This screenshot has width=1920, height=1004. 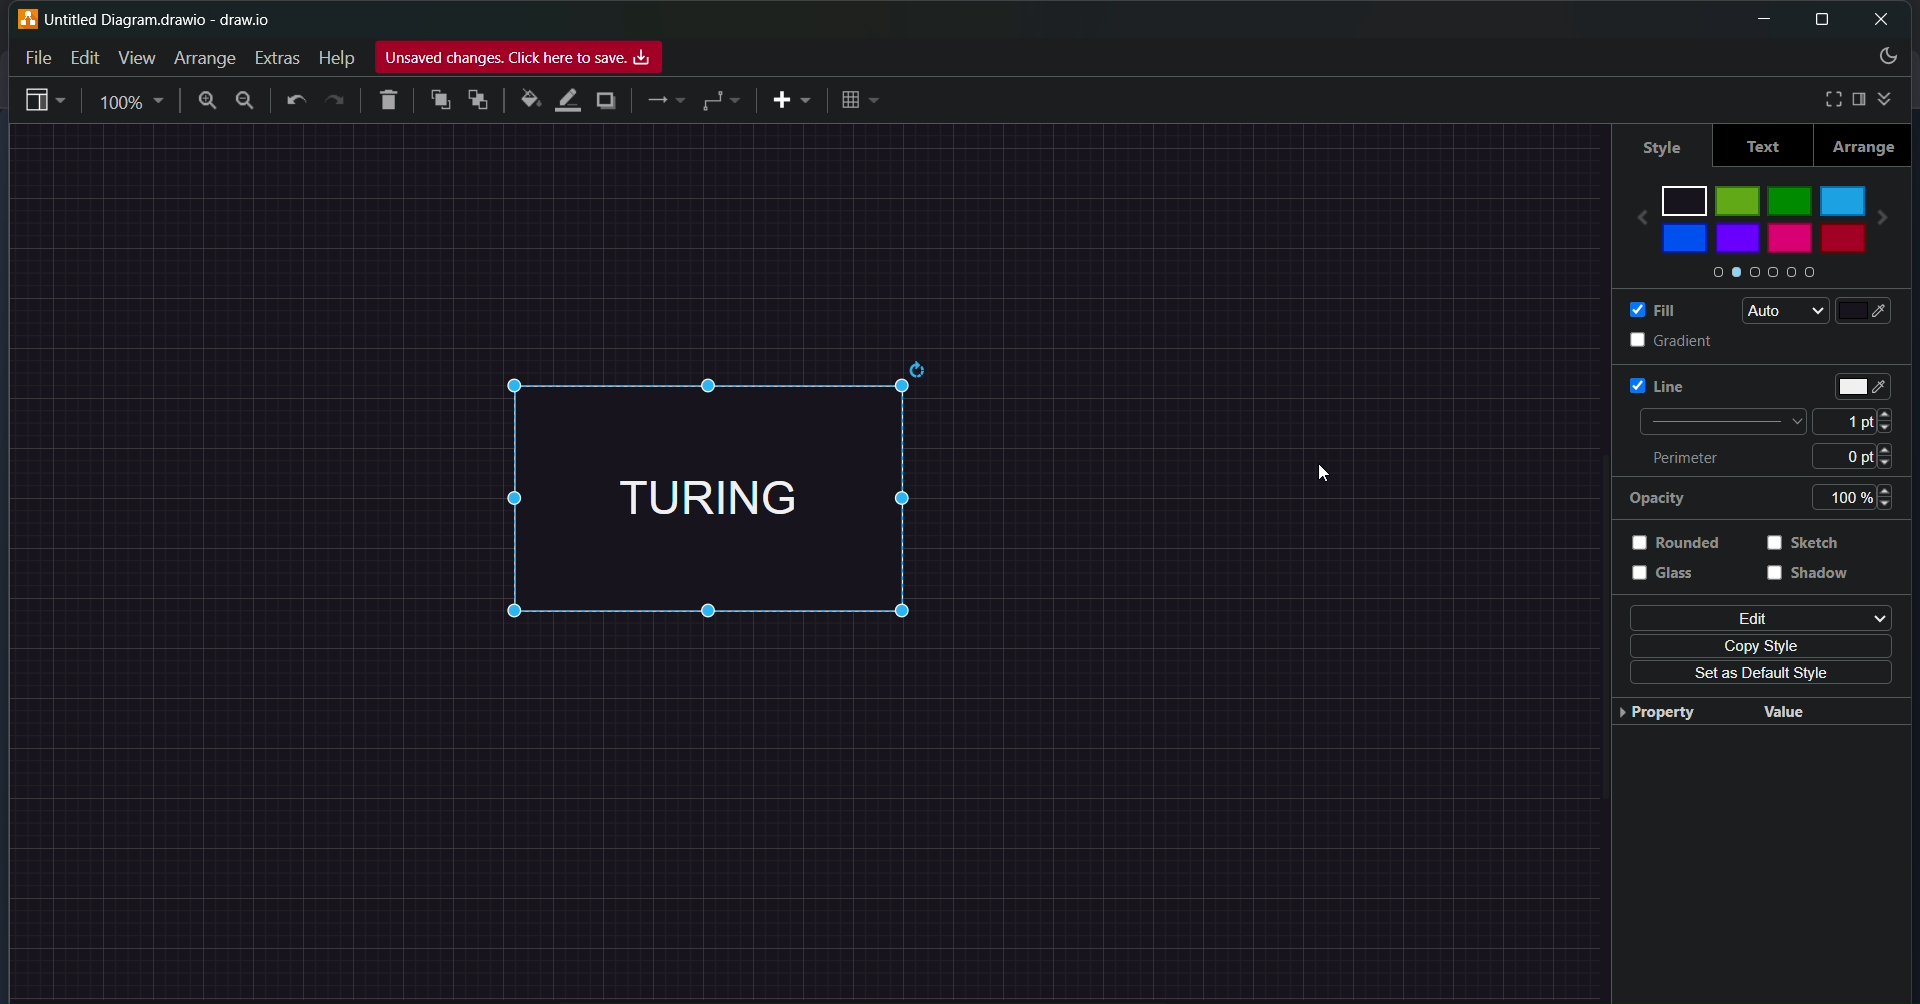 What do you see at coordinates (1865, 146) in the screenshot?
I see `arrange` at bounding box center [1865, 146].